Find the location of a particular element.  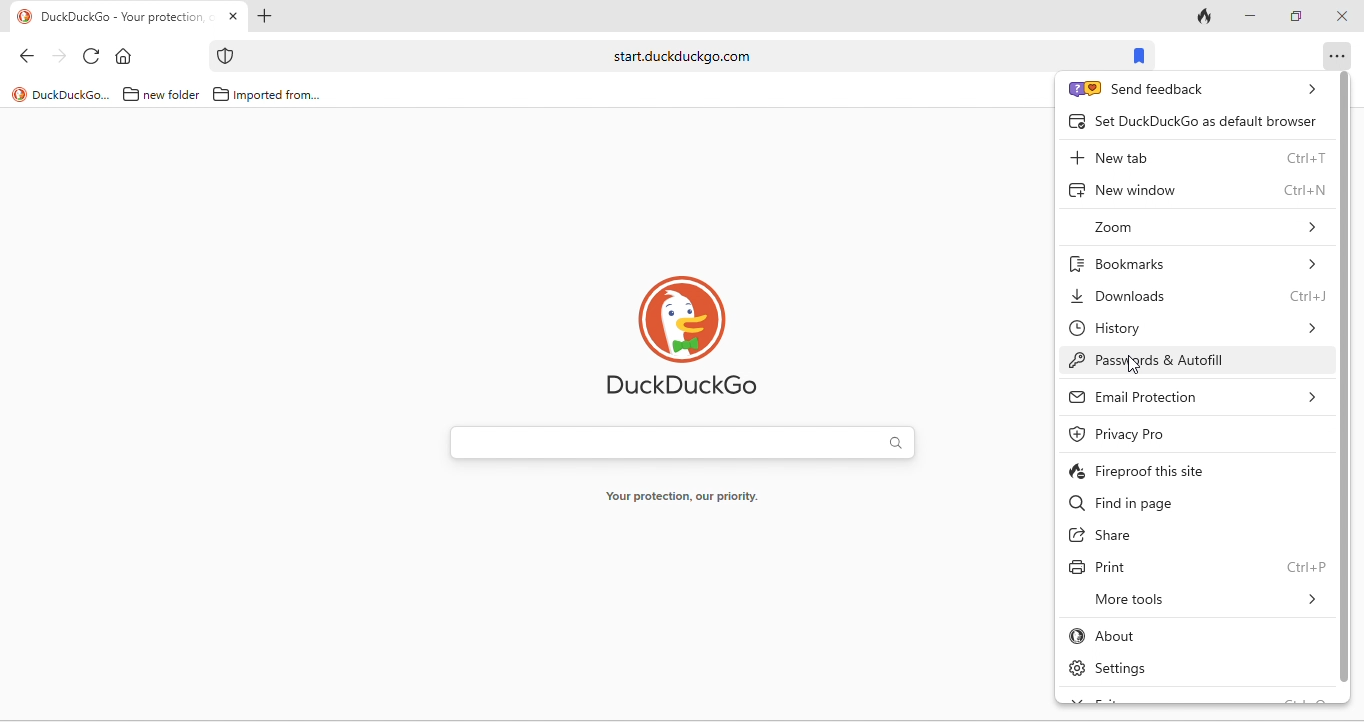

print is located at coordinates (1168, 566).